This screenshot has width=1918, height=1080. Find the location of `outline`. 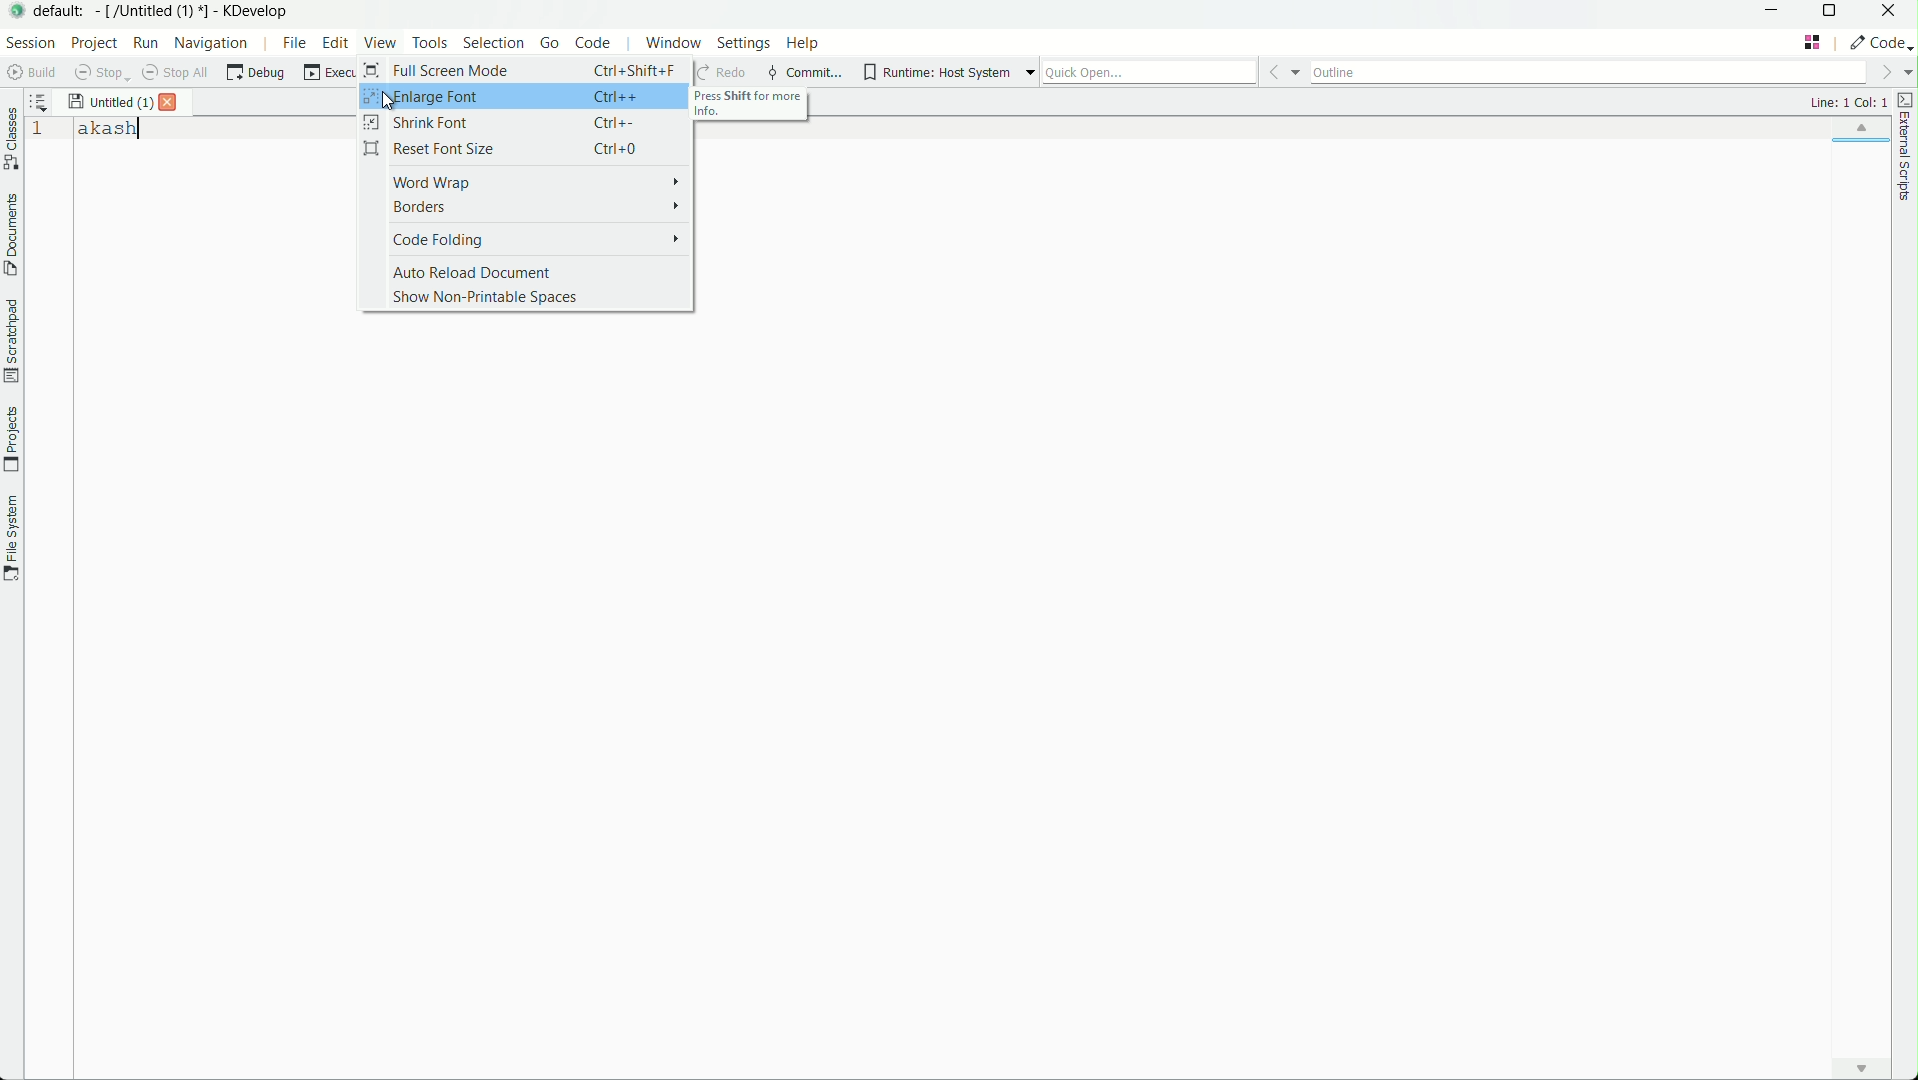

outline is located at coordinates (1593, 73).